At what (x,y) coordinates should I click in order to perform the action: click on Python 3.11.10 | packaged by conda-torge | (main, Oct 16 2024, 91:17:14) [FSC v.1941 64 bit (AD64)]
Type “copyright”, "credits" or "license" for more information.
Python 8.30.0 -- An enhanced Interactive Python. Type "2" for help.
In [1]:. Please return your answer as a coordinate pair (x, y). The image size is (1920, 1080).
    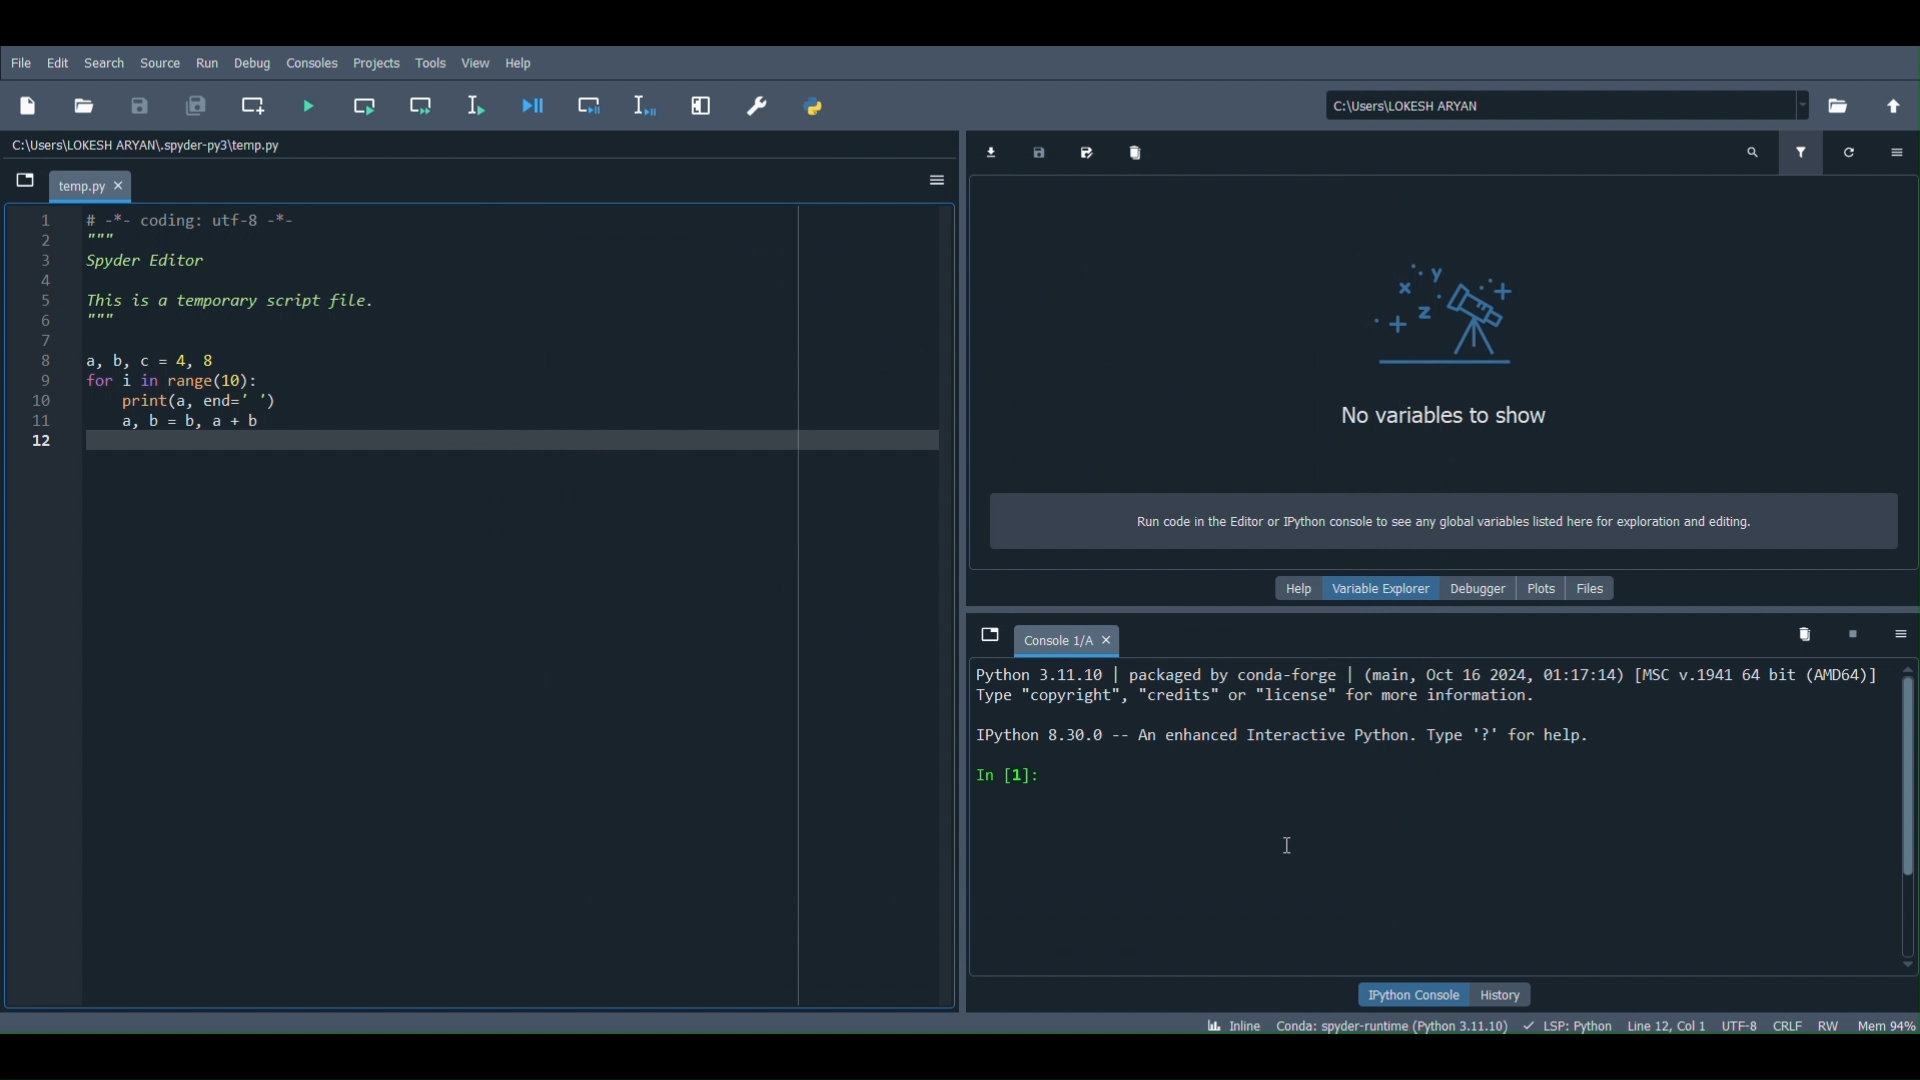
    Looking at the image, I should click on (1409, 731).